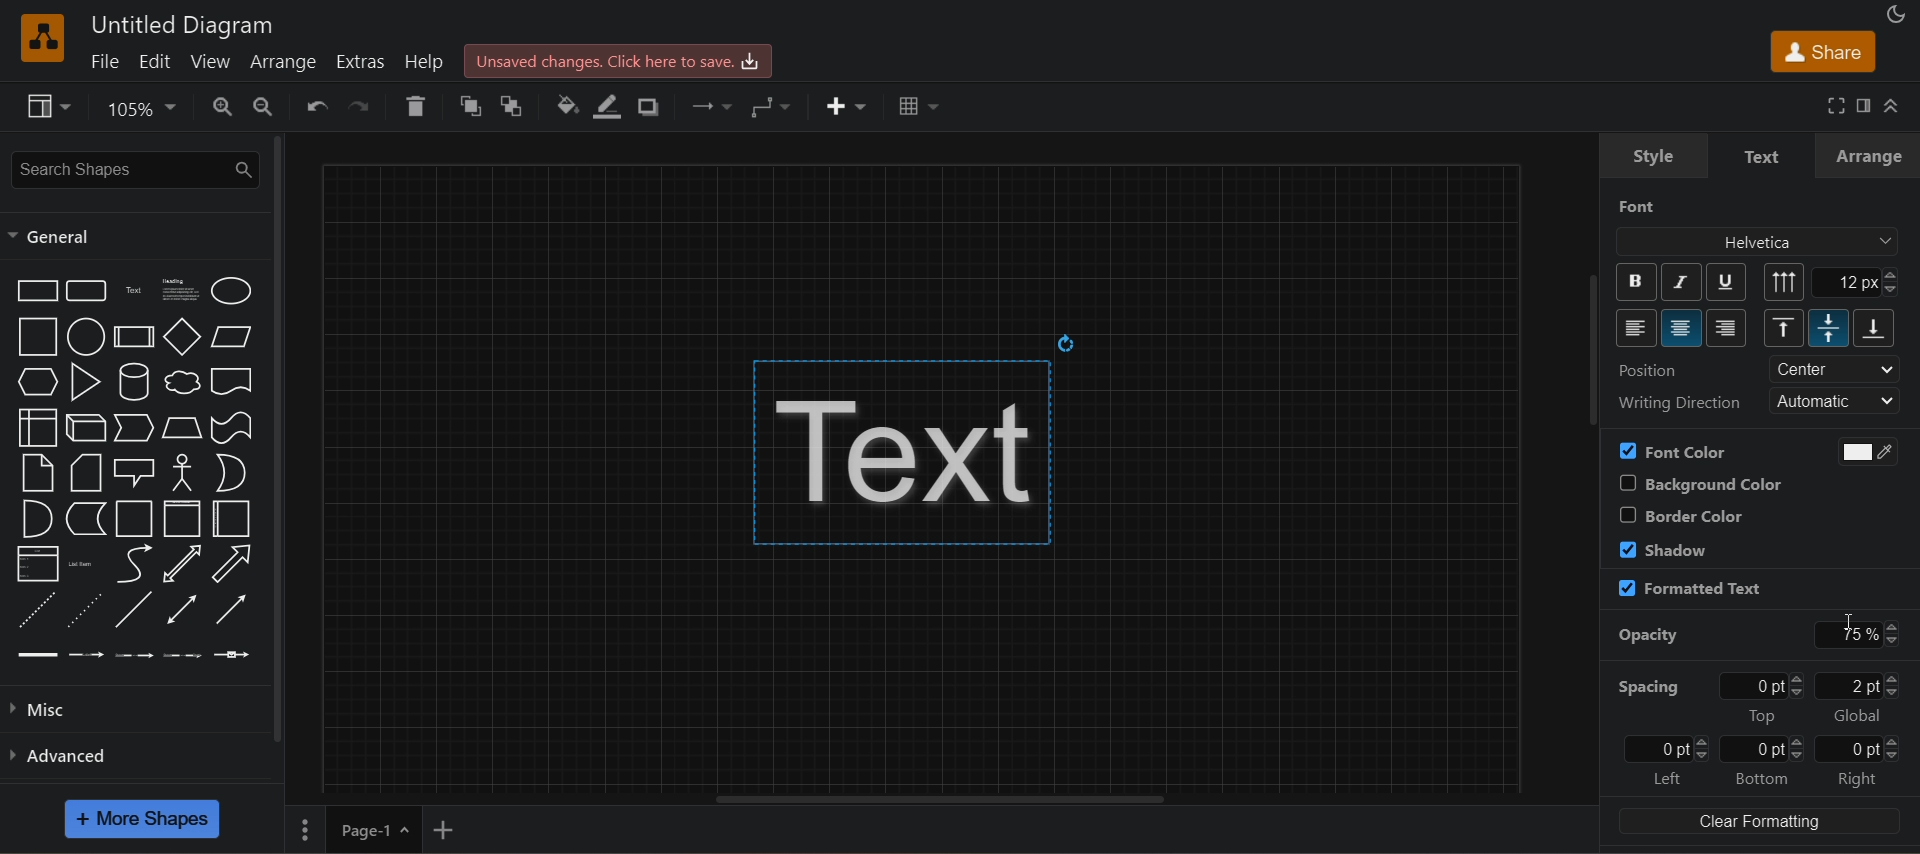 Image resolution: width=1920 pixels, height=854 pixels. I want to click on document, so click(232, 381).